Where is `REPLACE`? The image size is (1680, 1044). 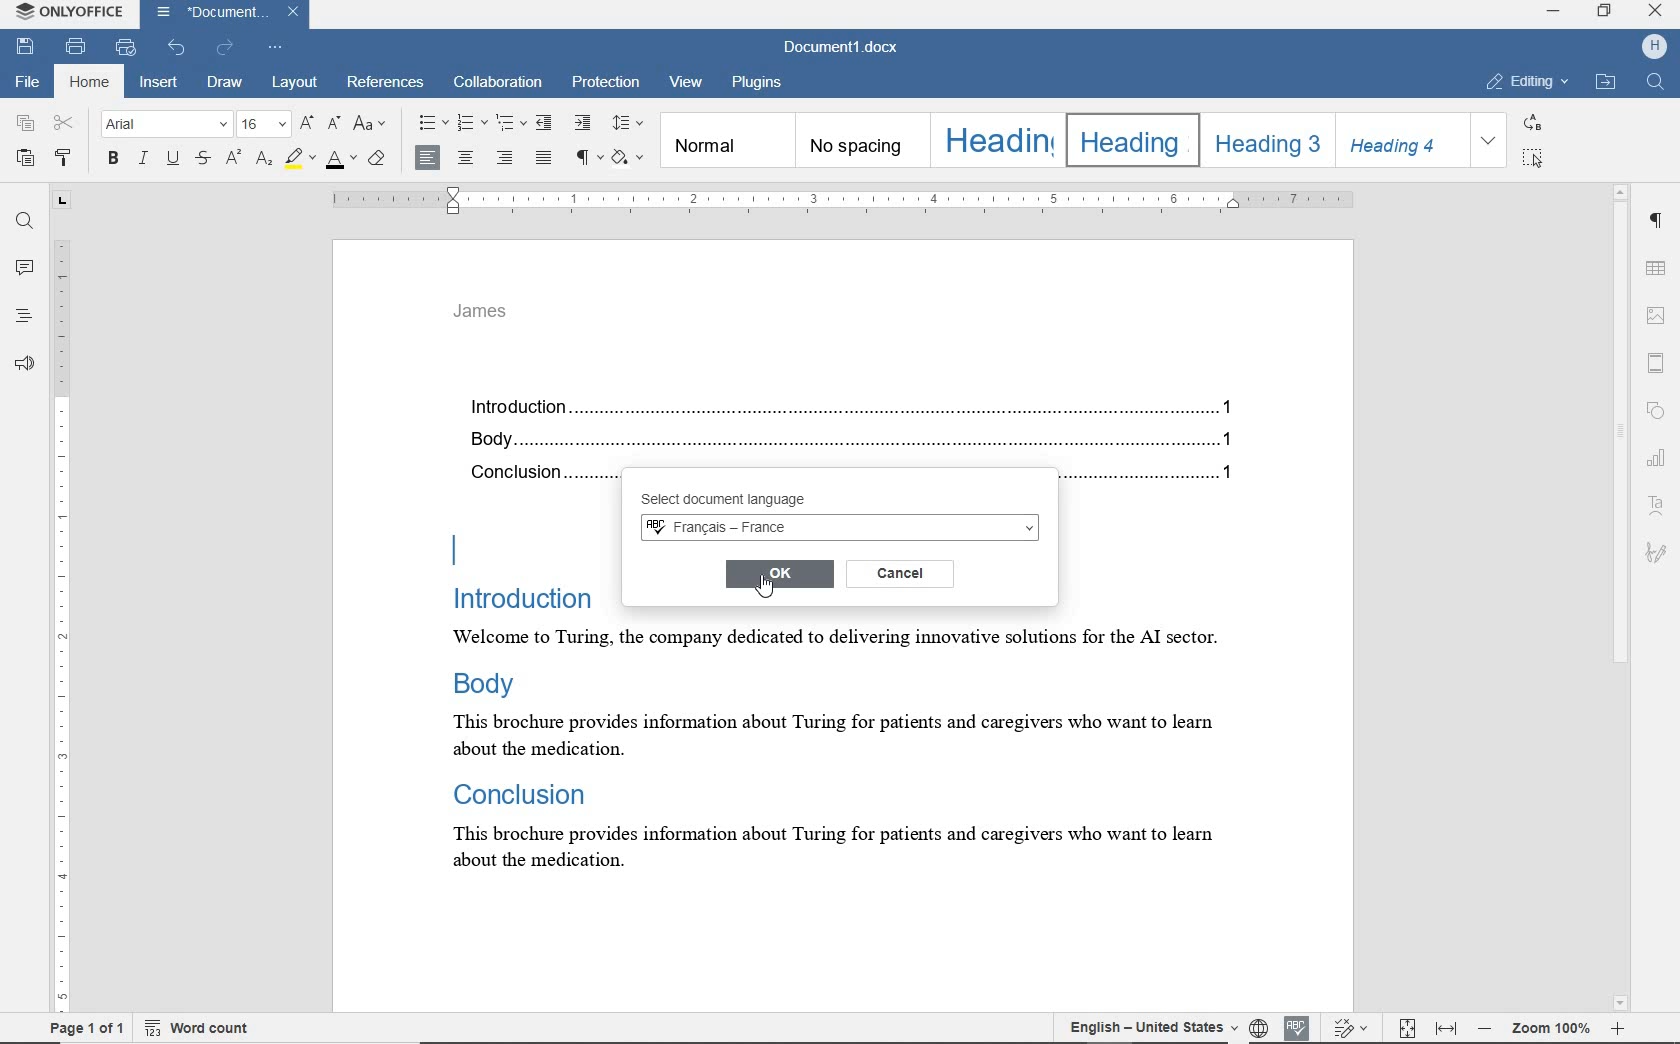
REPLACE is located at coordinates (1533, 122).